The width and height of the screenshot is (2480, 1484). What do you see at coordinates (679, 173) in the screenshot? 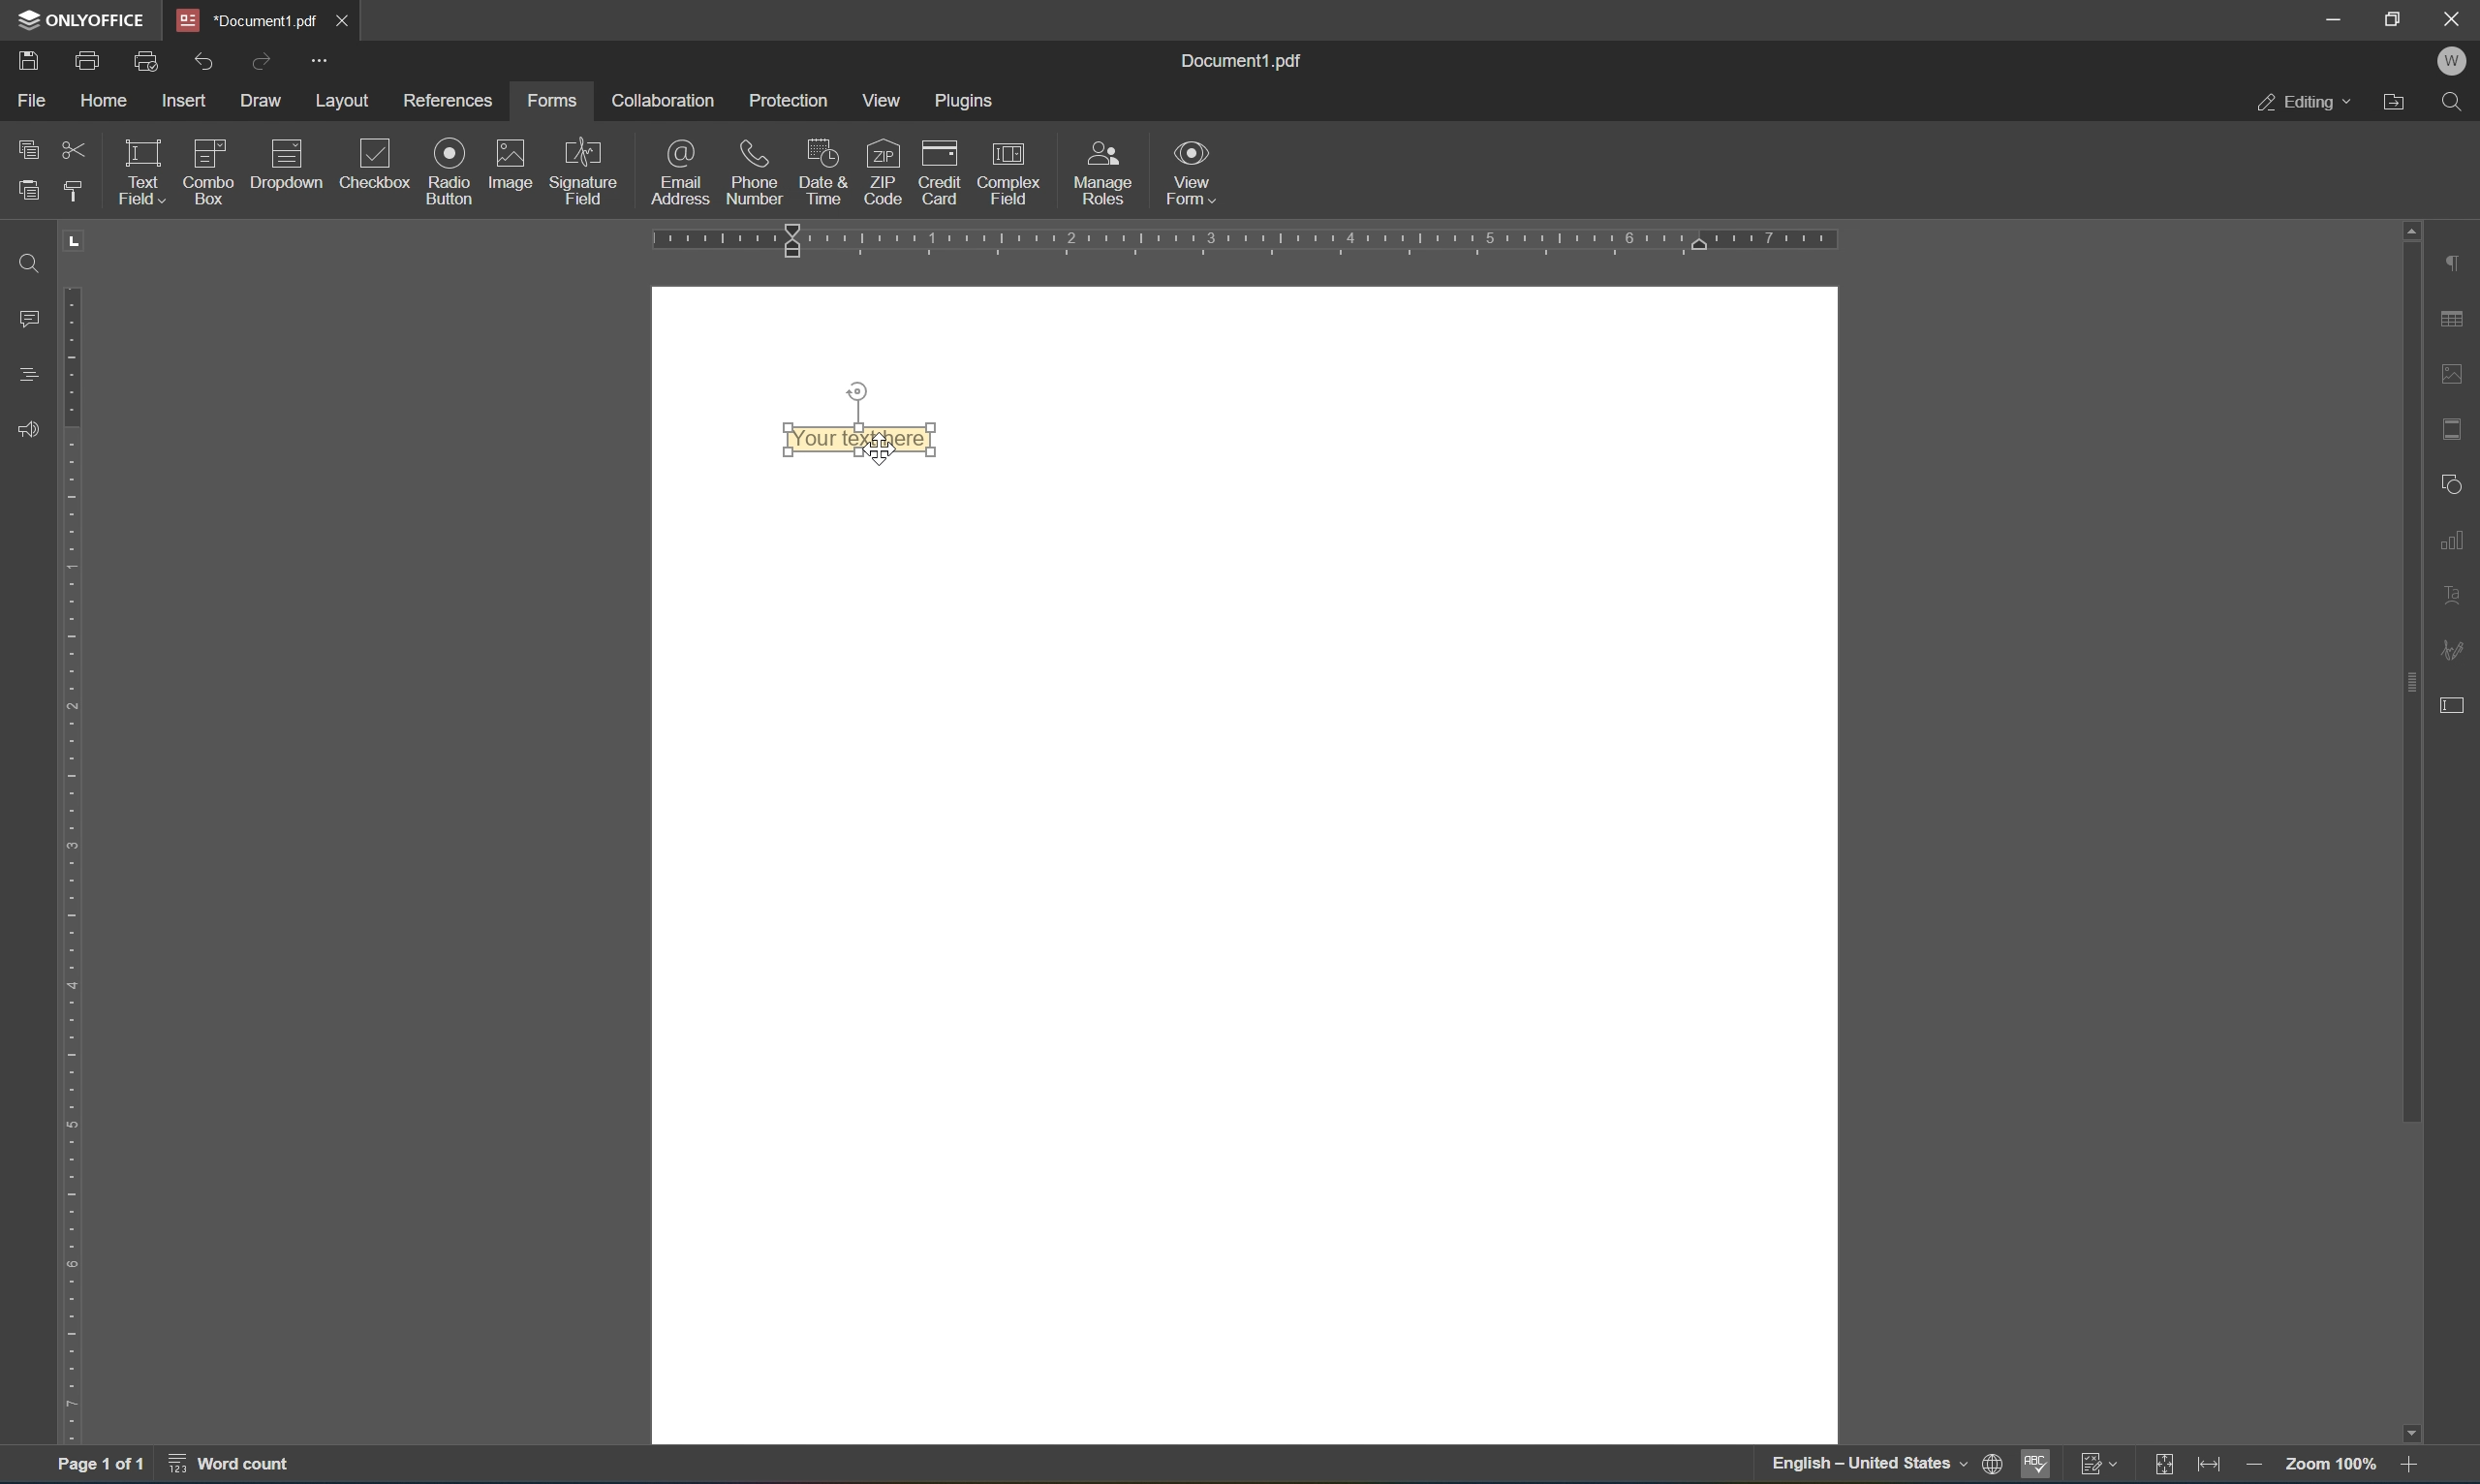
I see `email address` at bounding box center [679, 173].